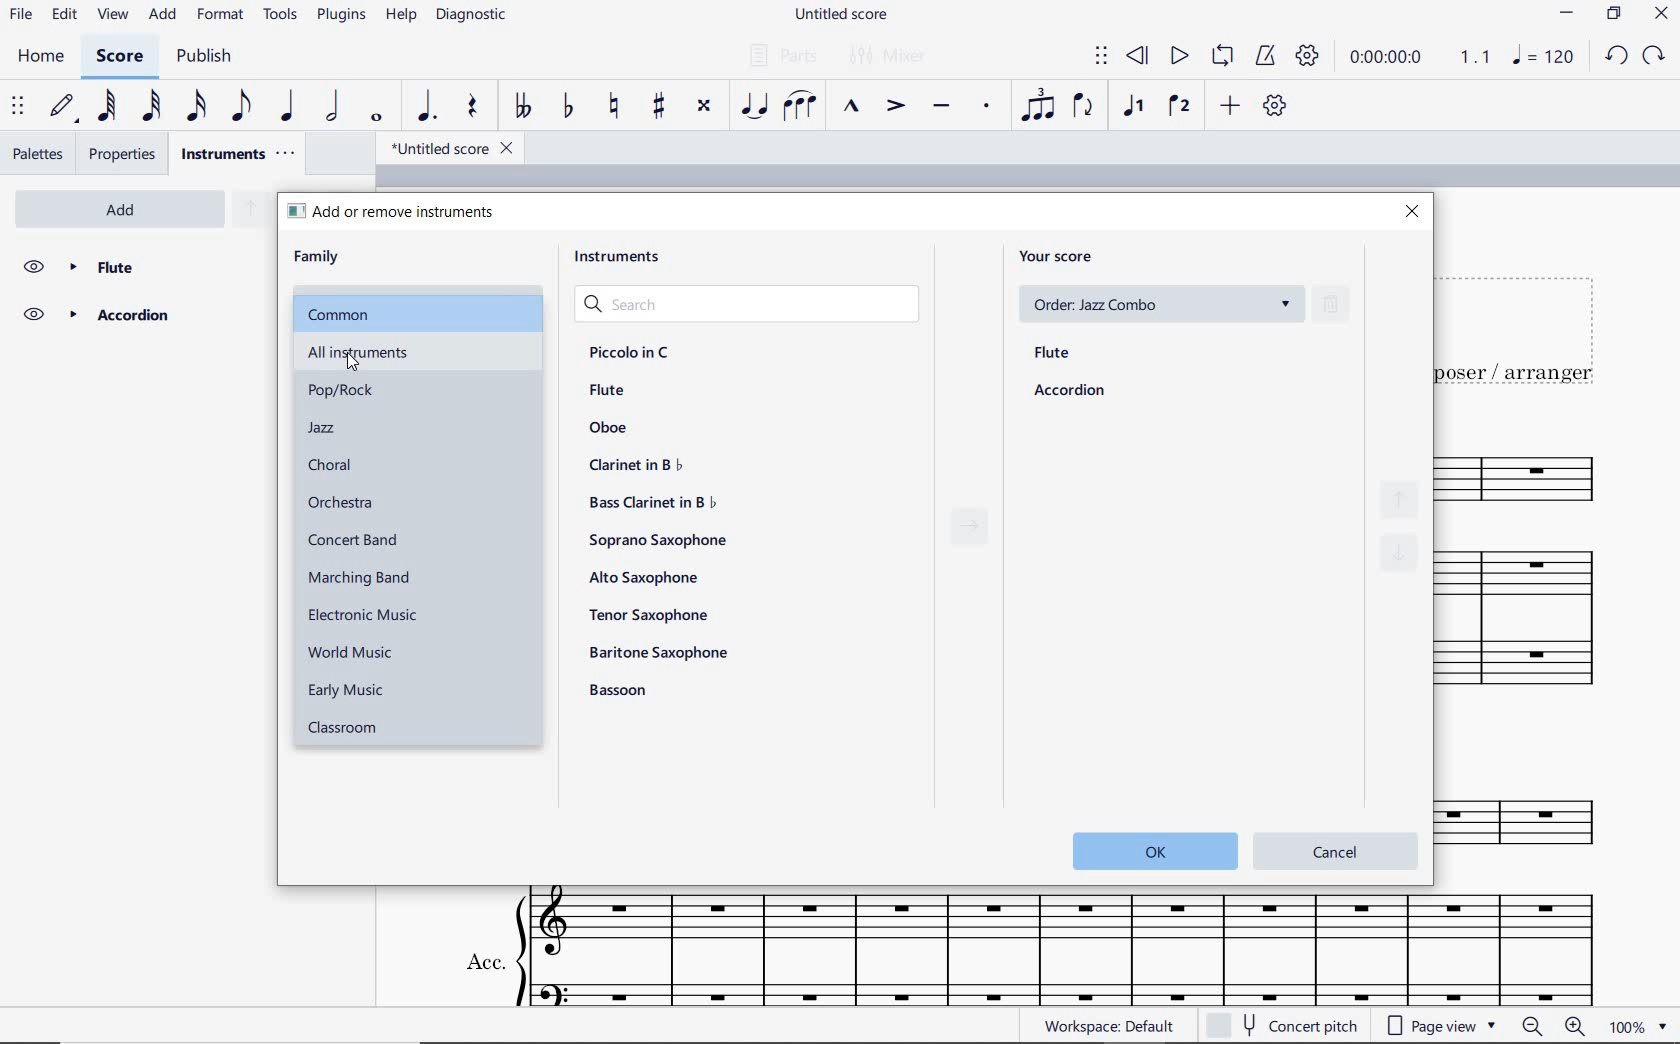 The width and height of the screenshot is (1680, 1044). Describe the element at coordinates (1390, 60) in the screenshot. I see `playback time` at that location.